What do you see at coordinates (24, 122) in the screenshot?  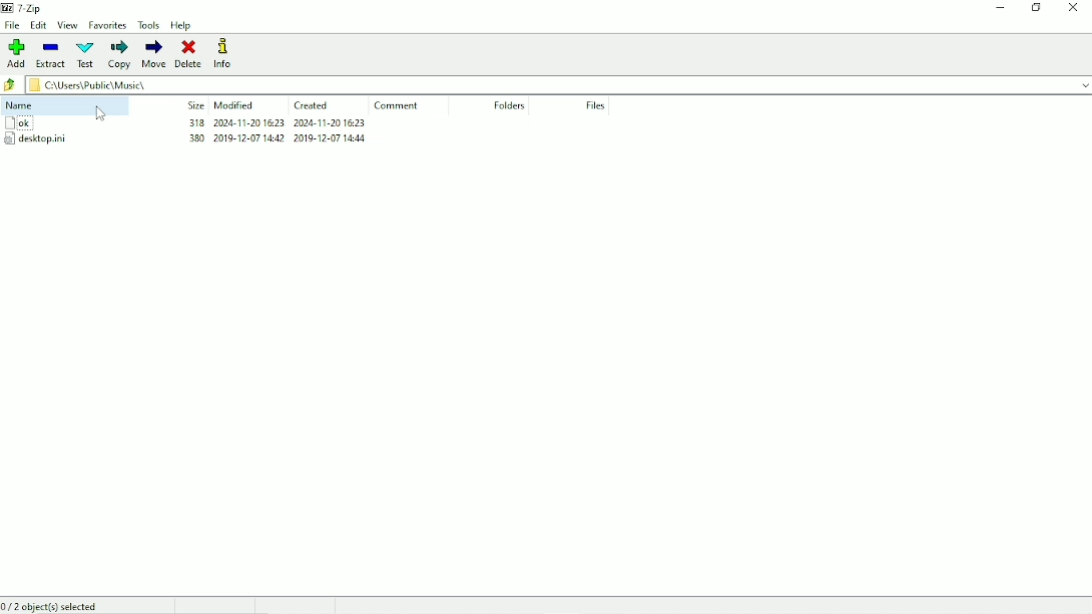 I see `ok` at bounding box center [24, 122].